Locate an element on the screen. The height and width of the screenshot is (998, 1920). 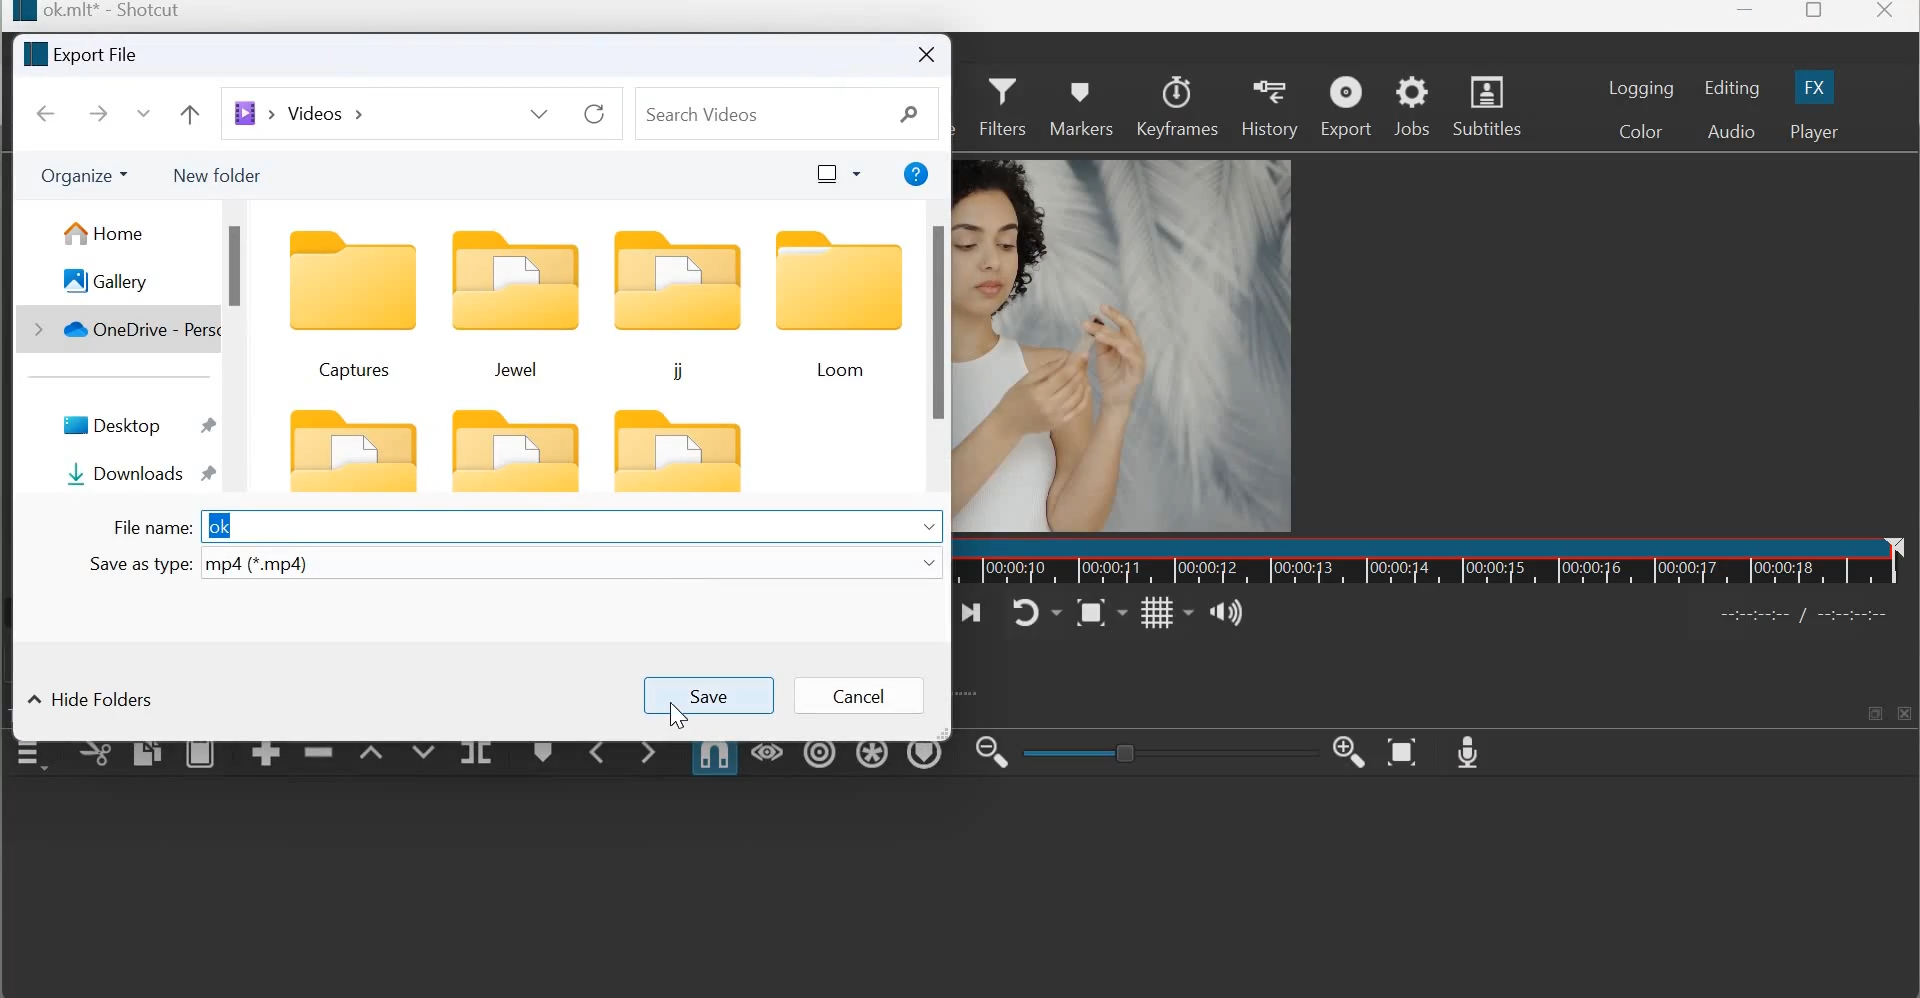
Show the volume control is located at coordinates (1225, 613).